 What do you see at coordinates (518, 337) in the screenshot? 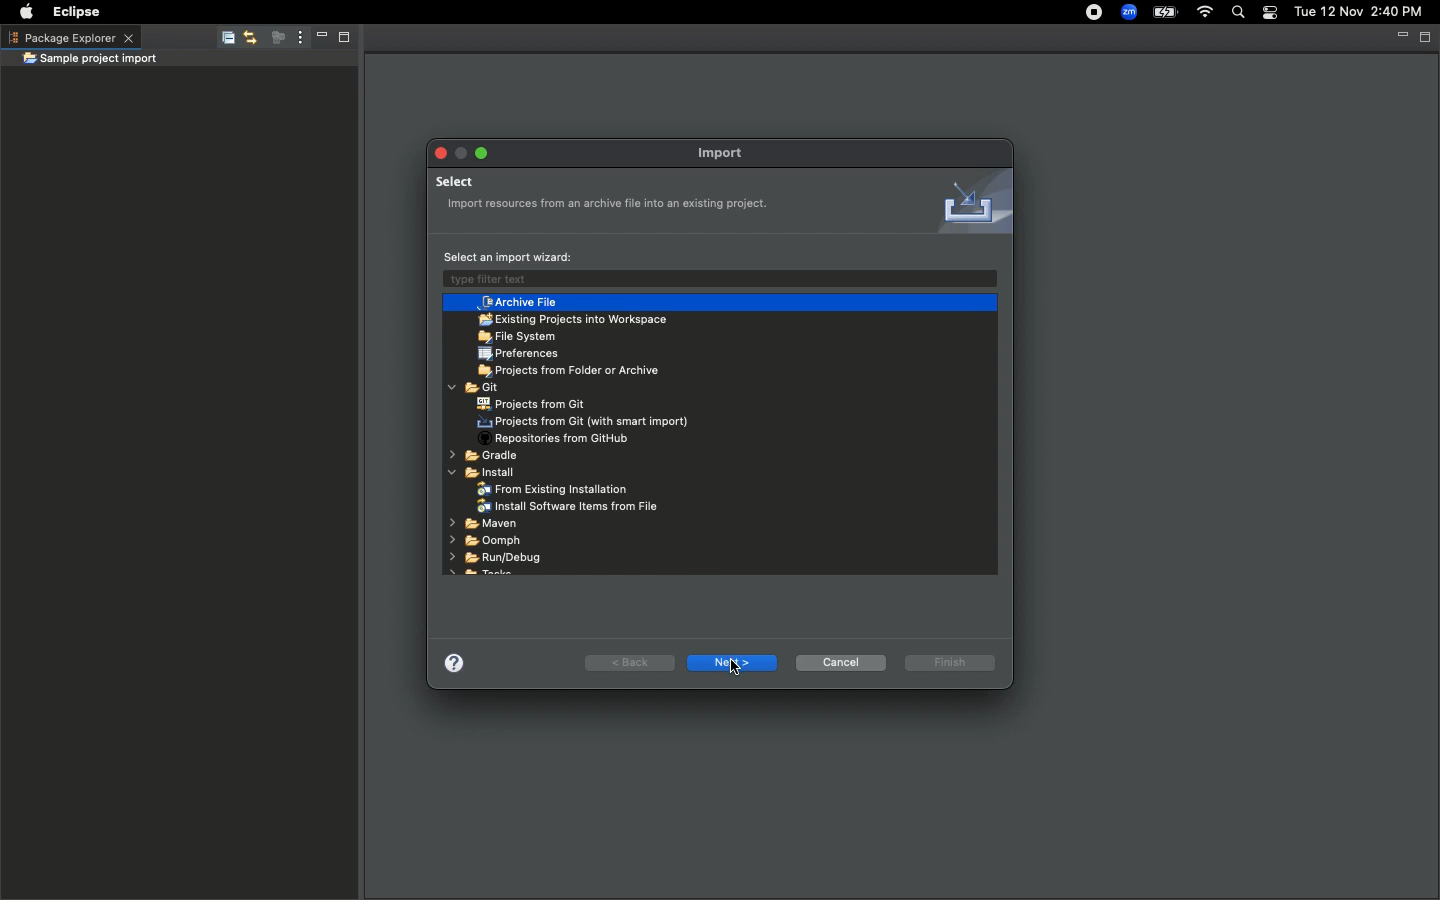
I see `File system` at bounding box center [518, 337].